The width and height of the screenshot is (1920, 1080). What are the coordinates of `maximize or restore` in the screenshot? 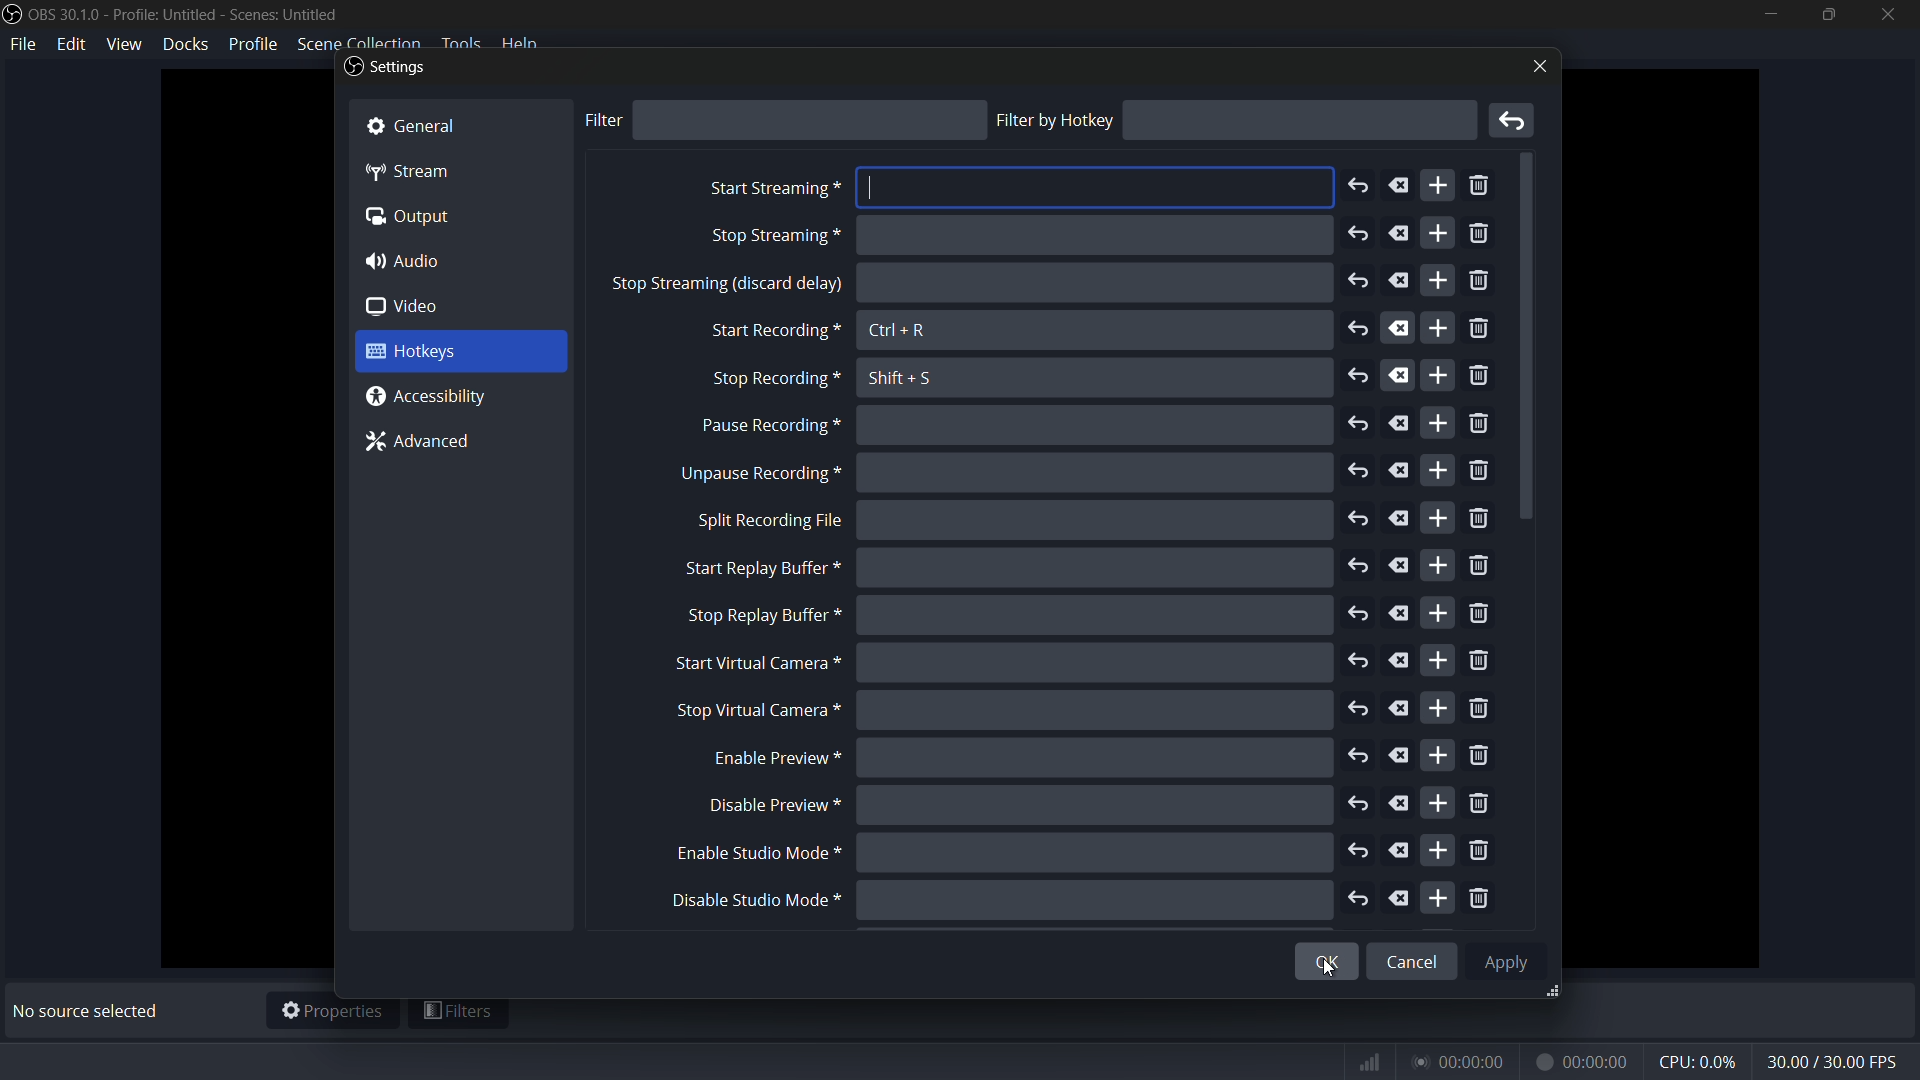 It's located at (1826, 14).